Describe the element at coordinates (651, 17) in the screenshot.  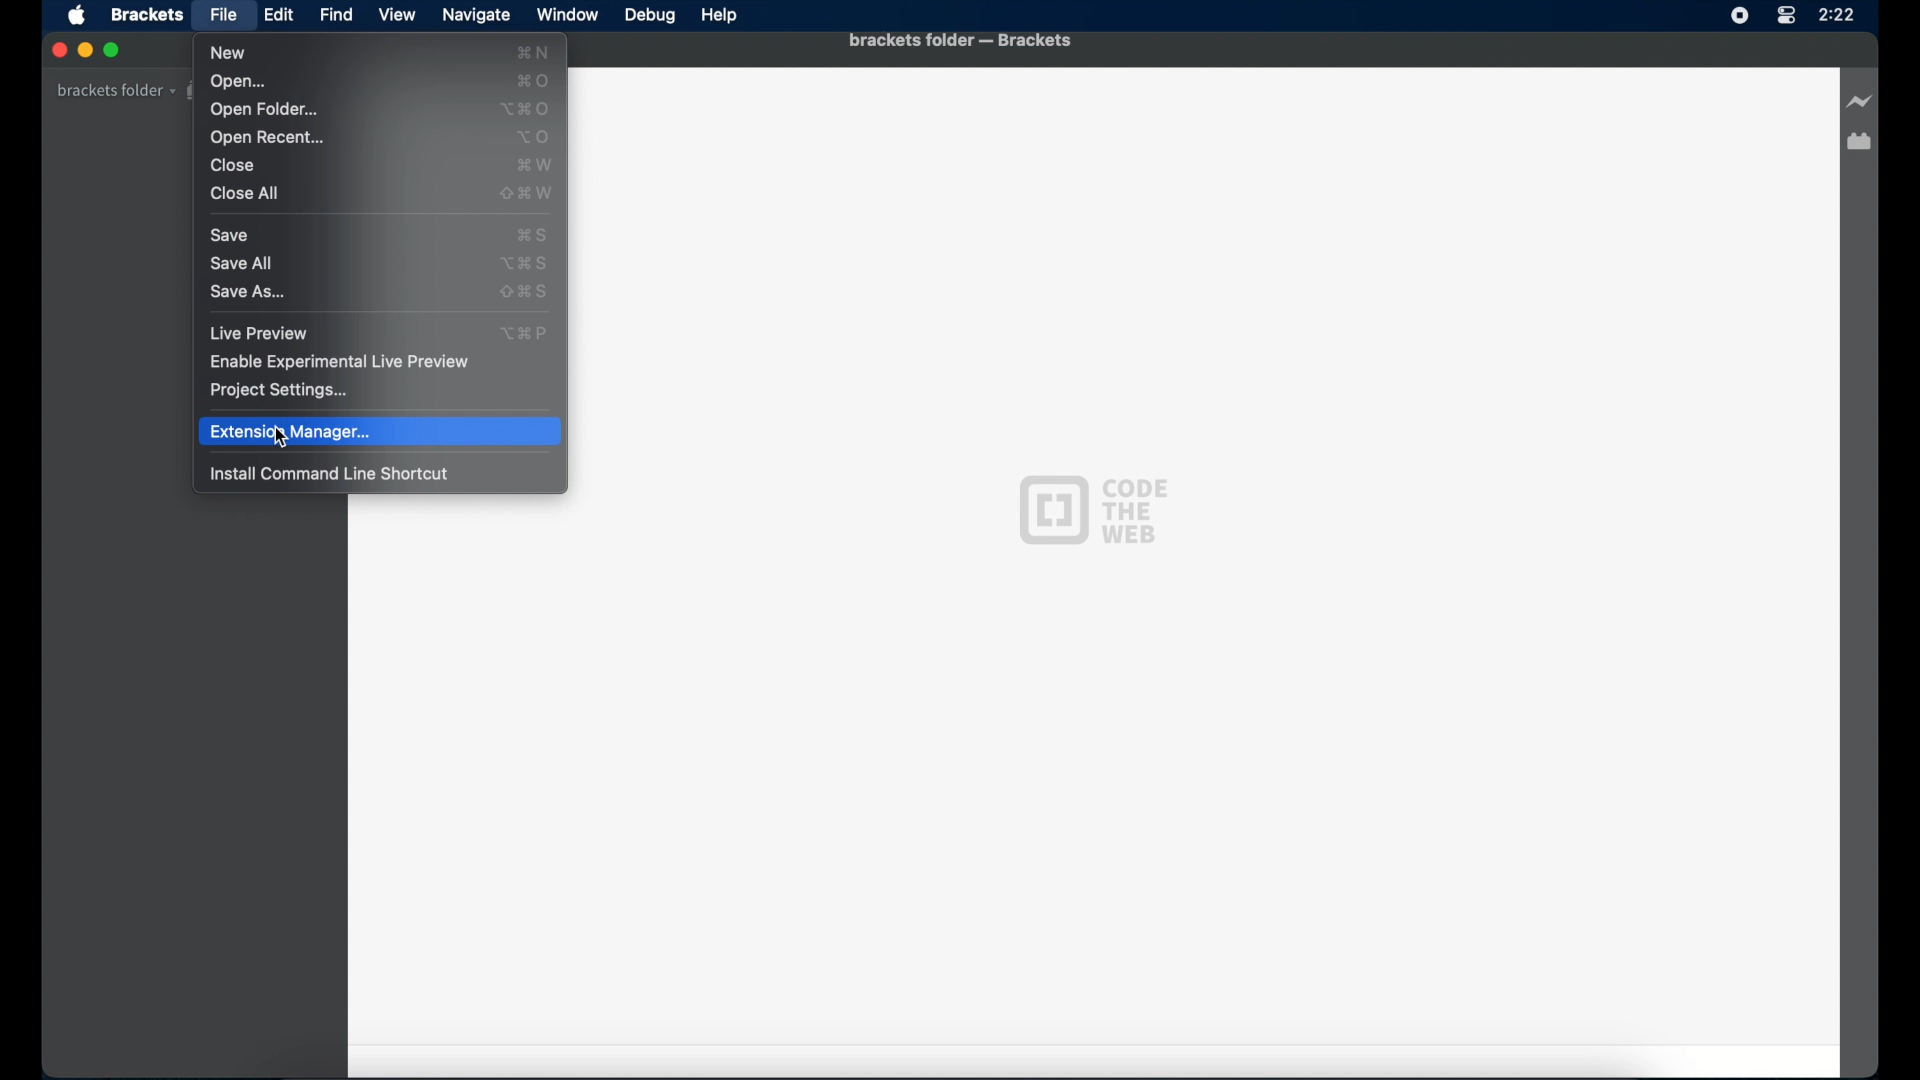
I see `debug` at that location.